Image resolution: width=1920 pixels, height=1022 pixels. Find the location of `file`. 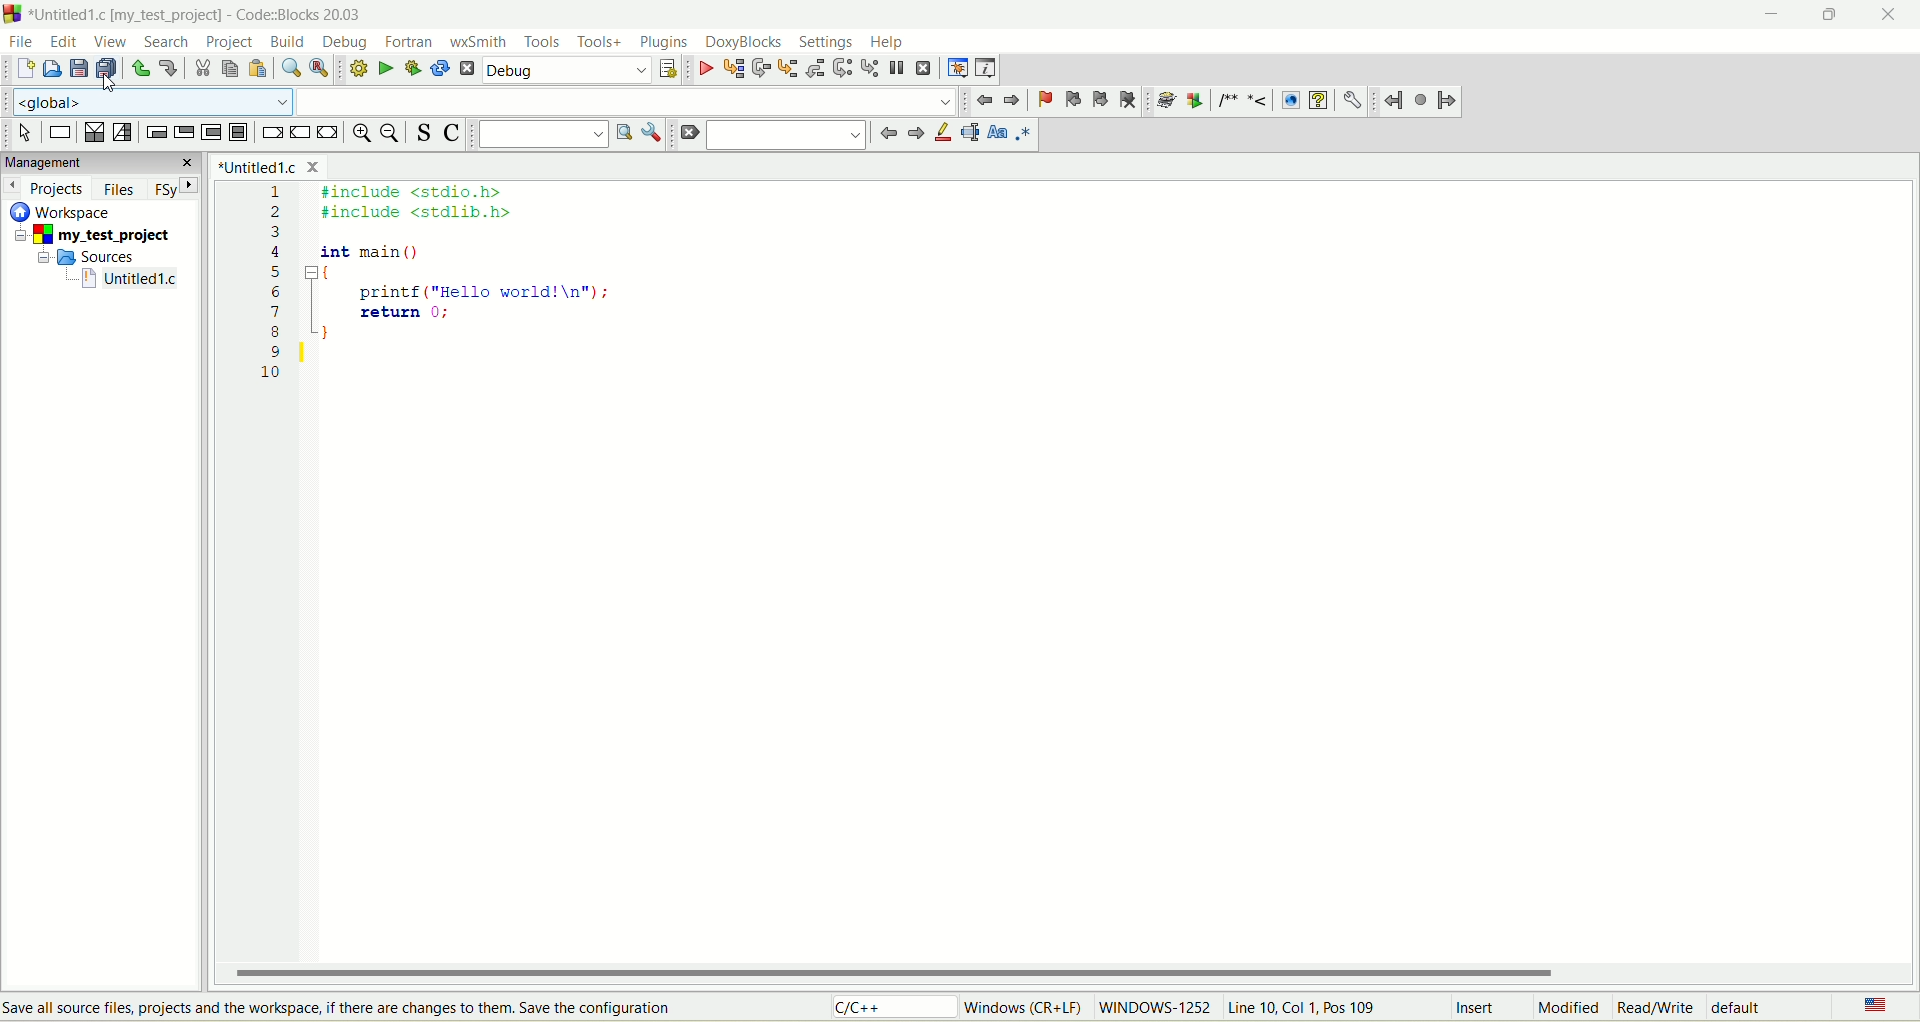

file is located at coordinates (21, 41).